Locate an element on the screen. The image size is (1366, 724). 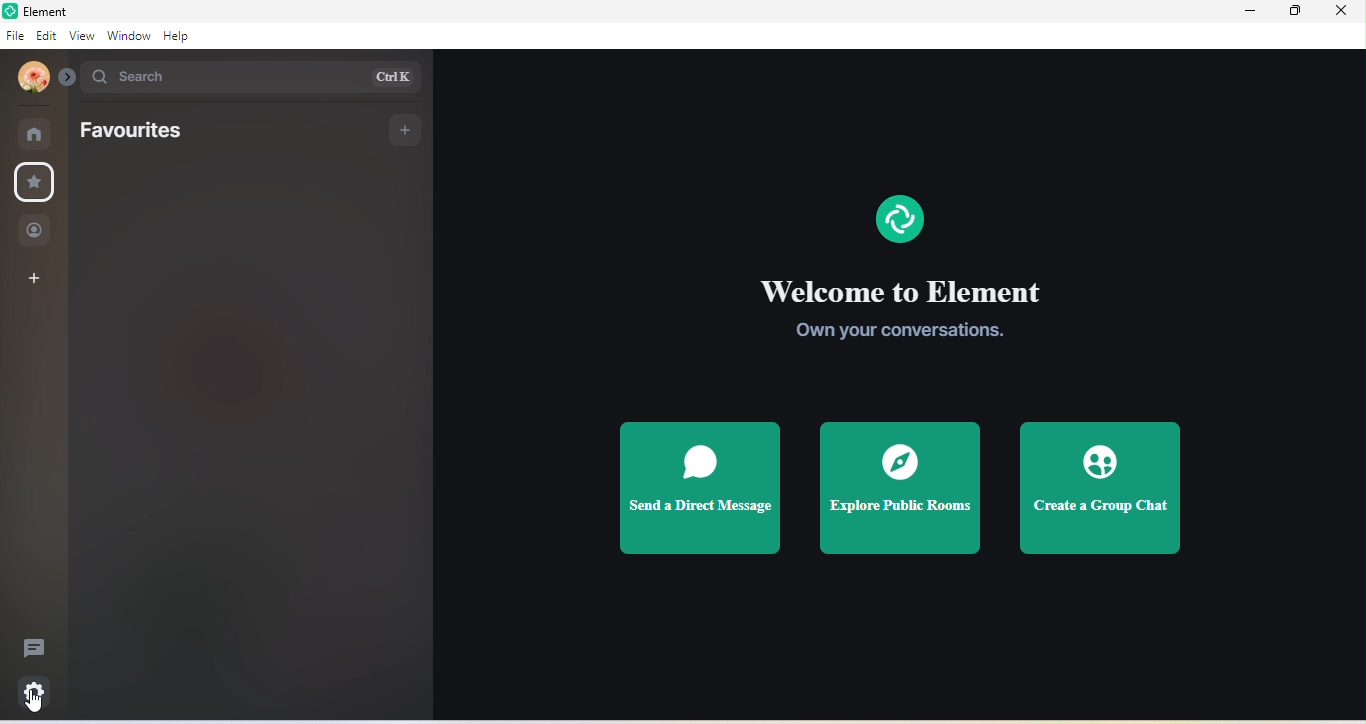
maximize is located at coordinates (1295, 15).